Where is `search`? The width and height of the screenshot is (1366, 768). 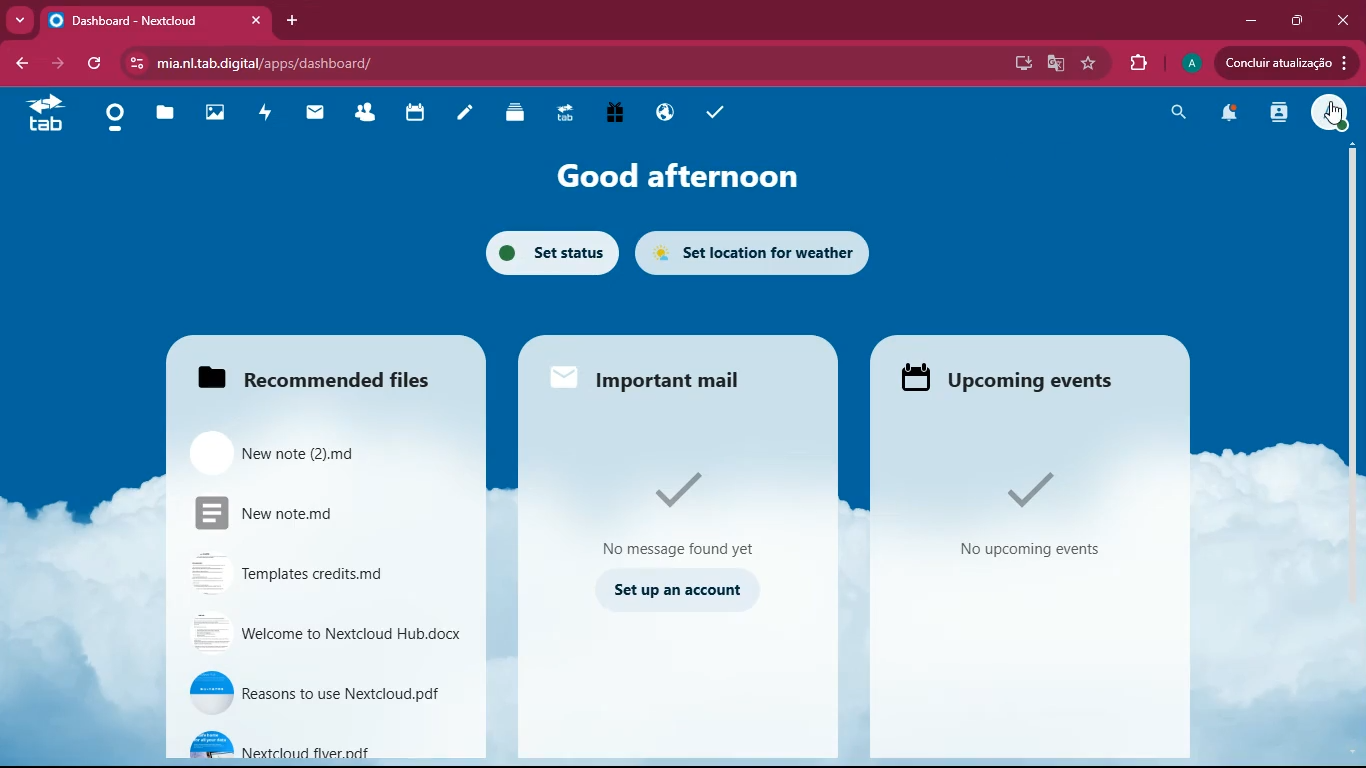 search is located at coordinates (1177, 116).